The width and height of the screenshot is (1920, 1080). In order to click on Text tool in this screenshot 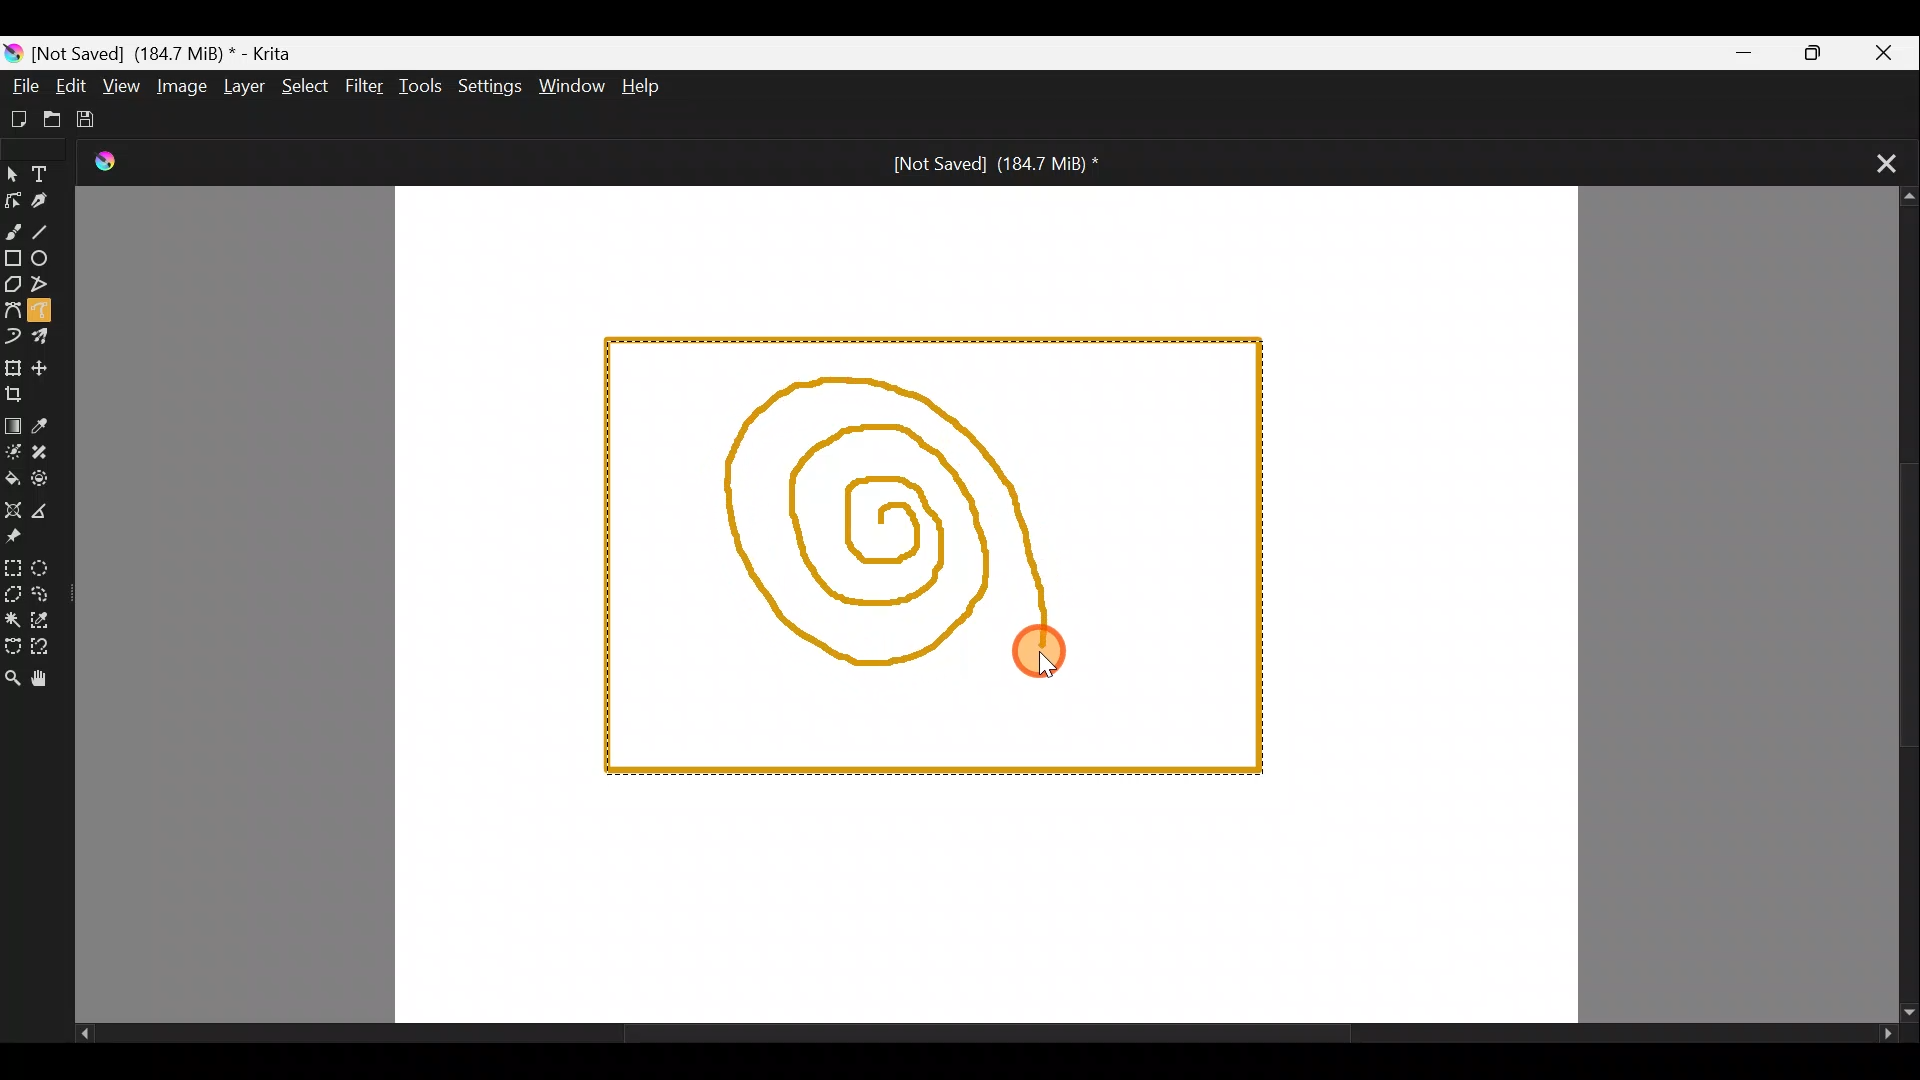, I will do `click(47, 171)`.